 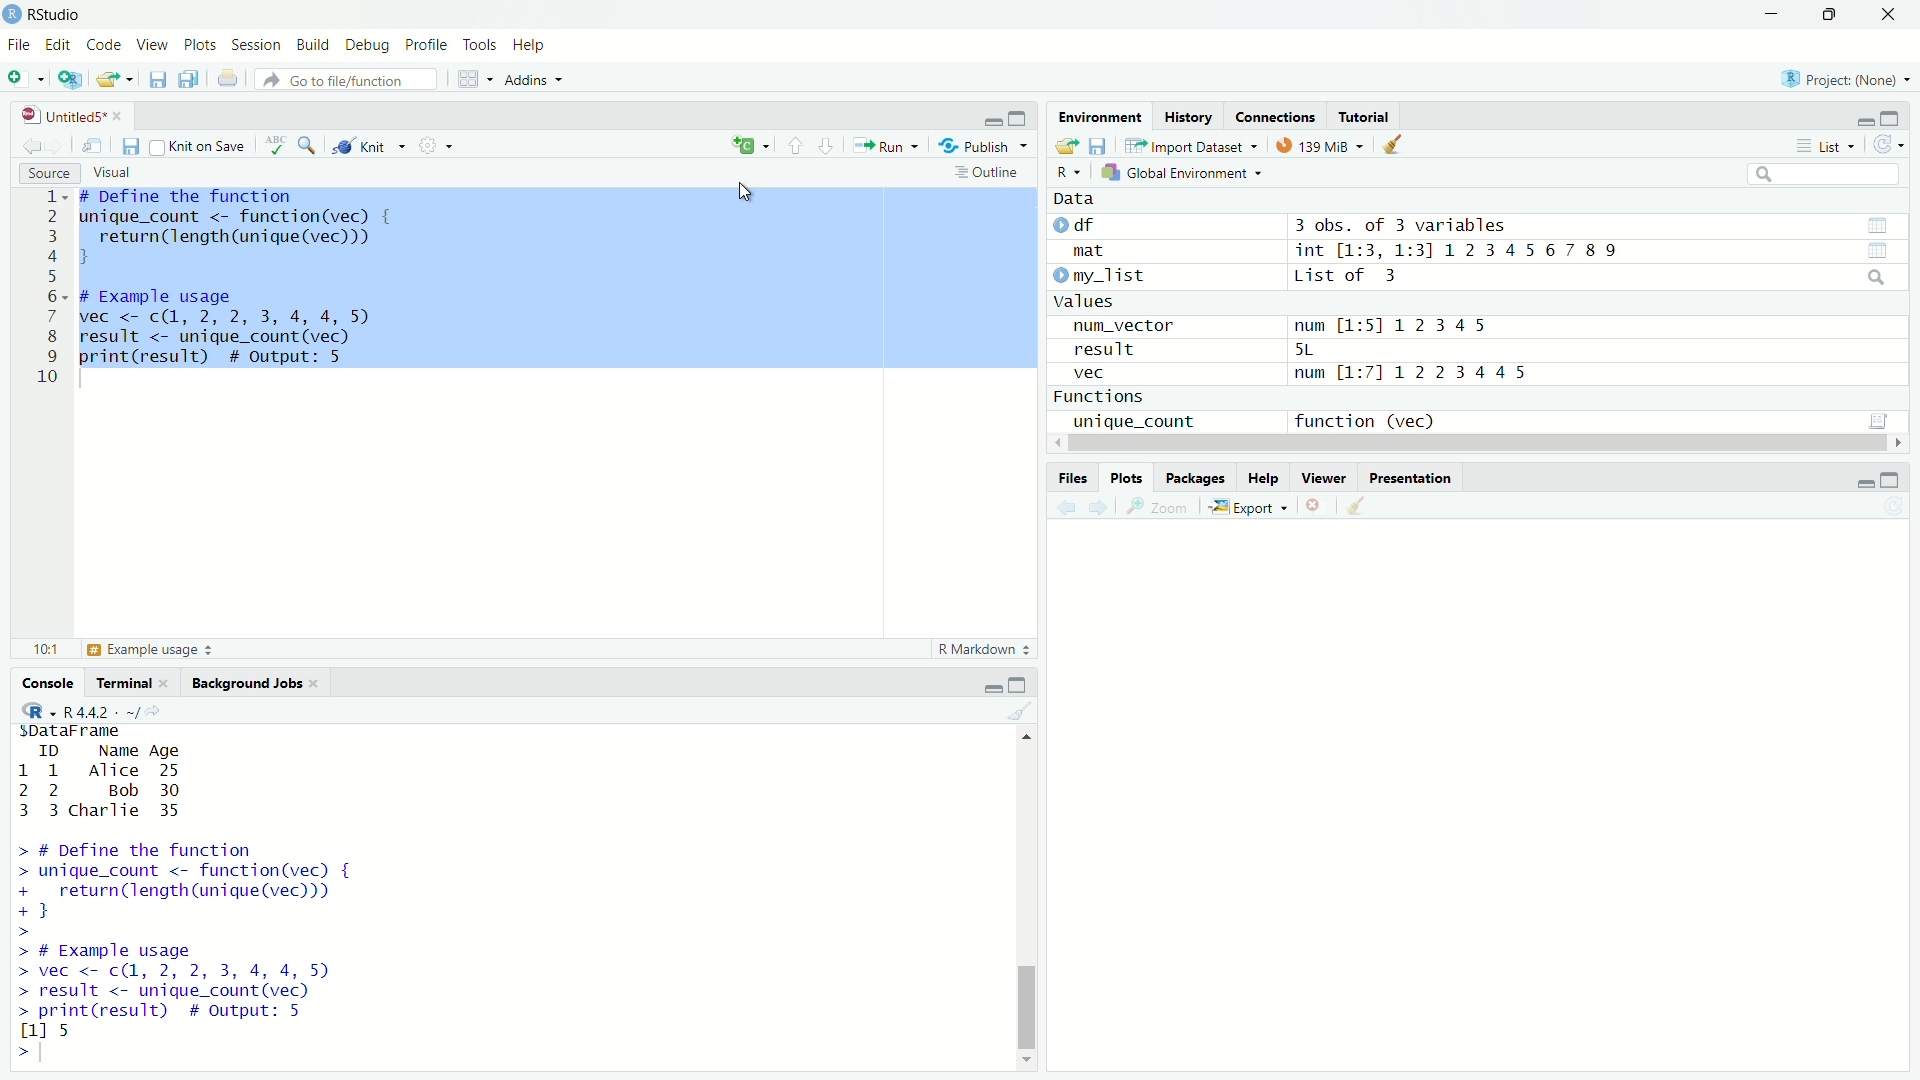 What do you see at coordinates (1367, 119) in the screenshot?
I see `tutorial` at bounding box center [1367, 119].